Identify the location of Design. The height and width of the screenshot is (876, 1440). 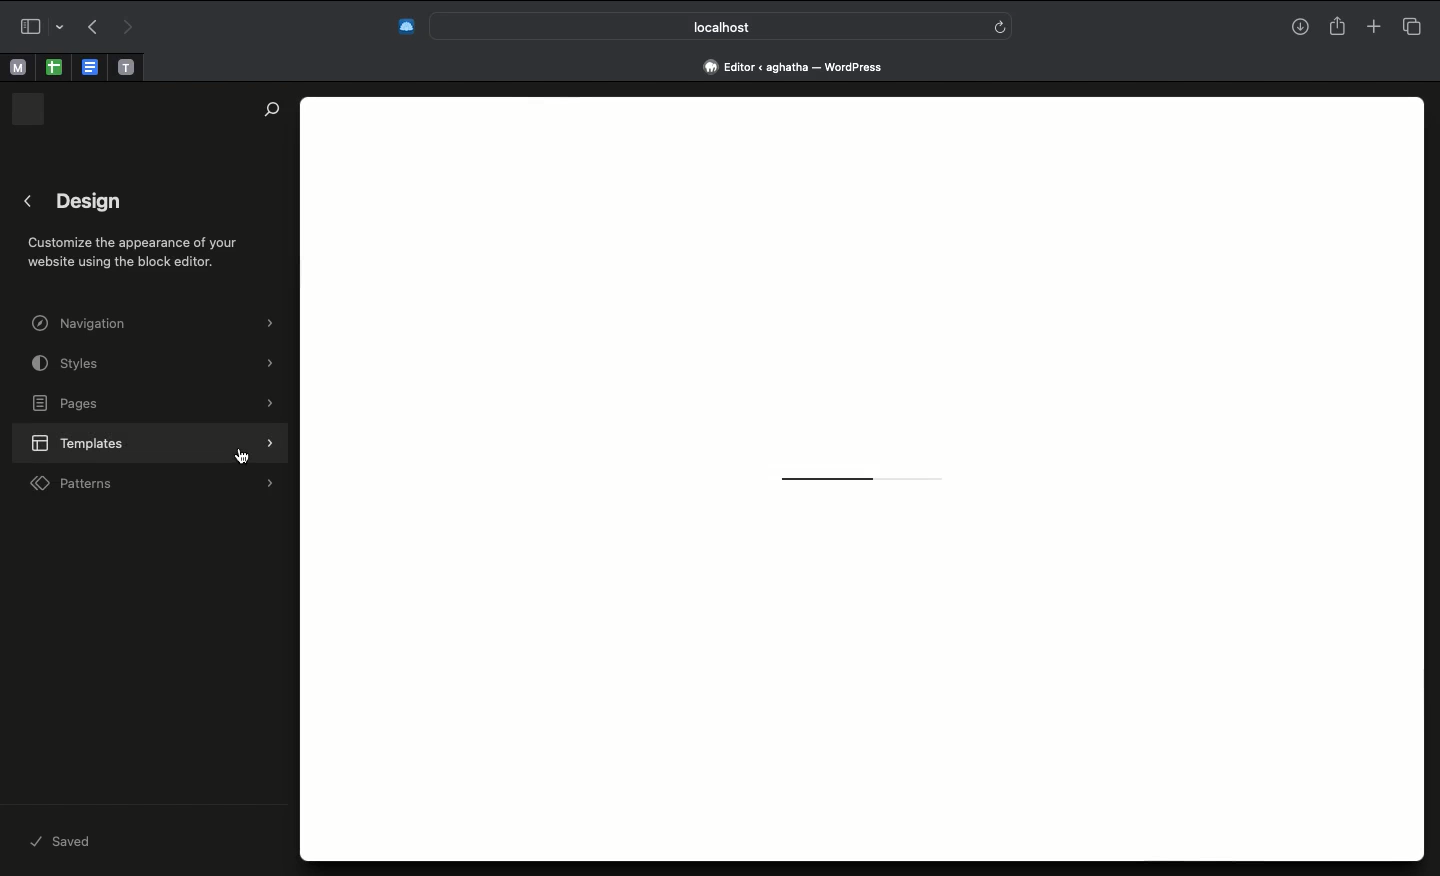
(145, 232).